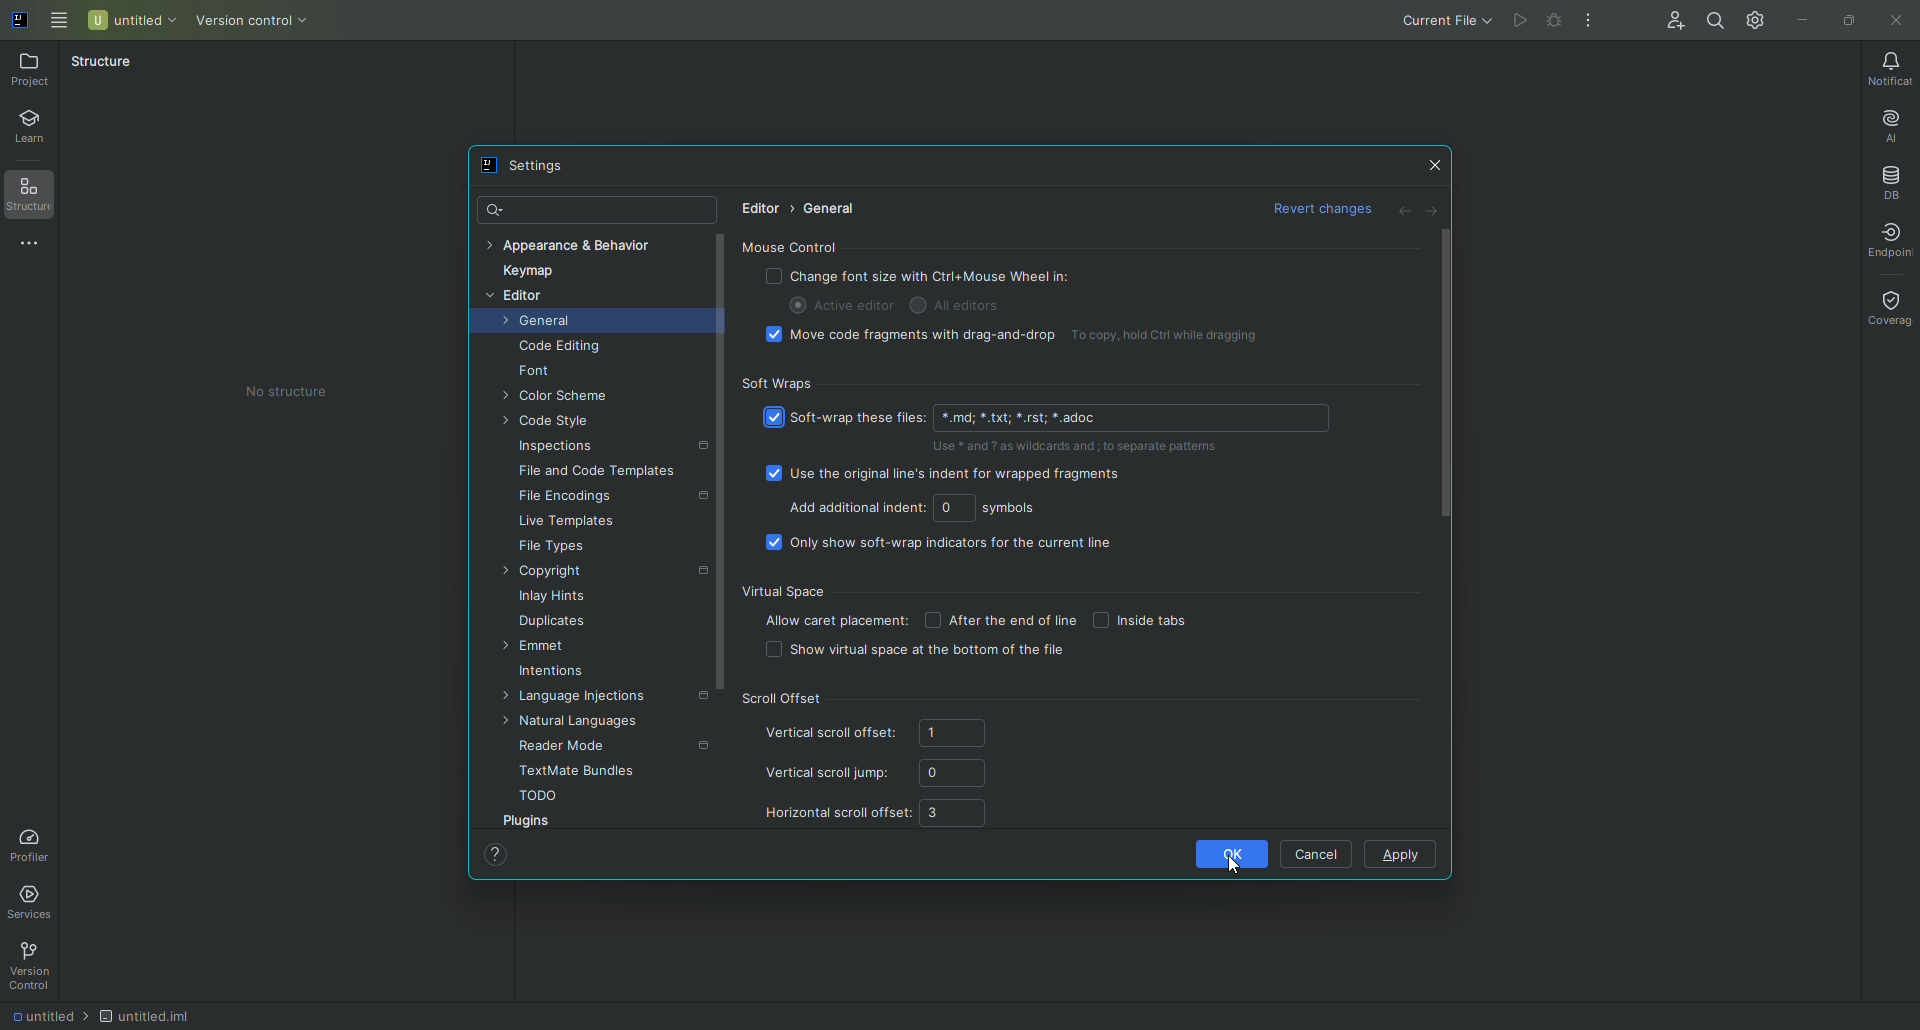 This screenshot has width=1920, height=1030. What do you see at coordinates (1399, 856) in the screenshot?
I see `Apply` at bounding box center [1399, 856].